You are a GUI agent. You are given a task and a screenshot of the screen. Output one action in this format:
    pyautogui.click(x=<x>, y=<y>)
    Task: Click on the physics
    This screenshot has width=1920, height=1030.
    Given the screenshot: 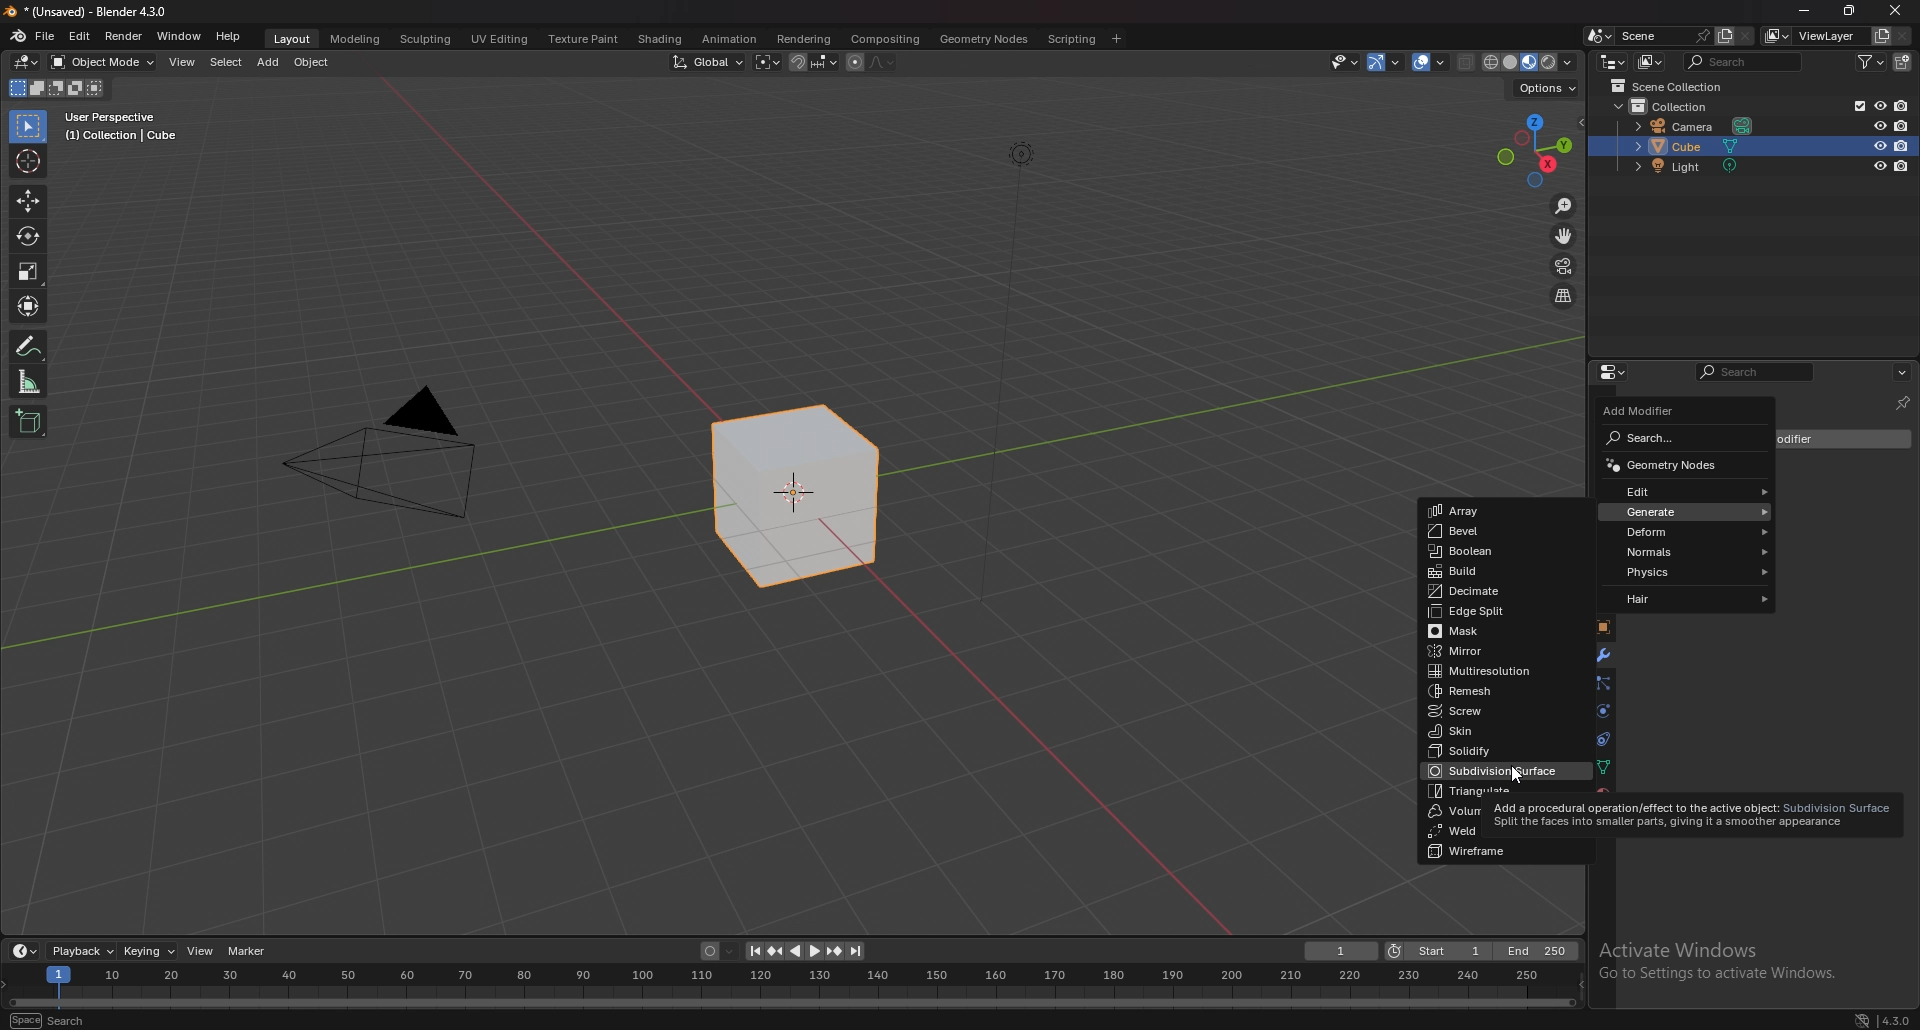 What is the action you would take?
    pyautogui.click(x=1602, y=712)
    